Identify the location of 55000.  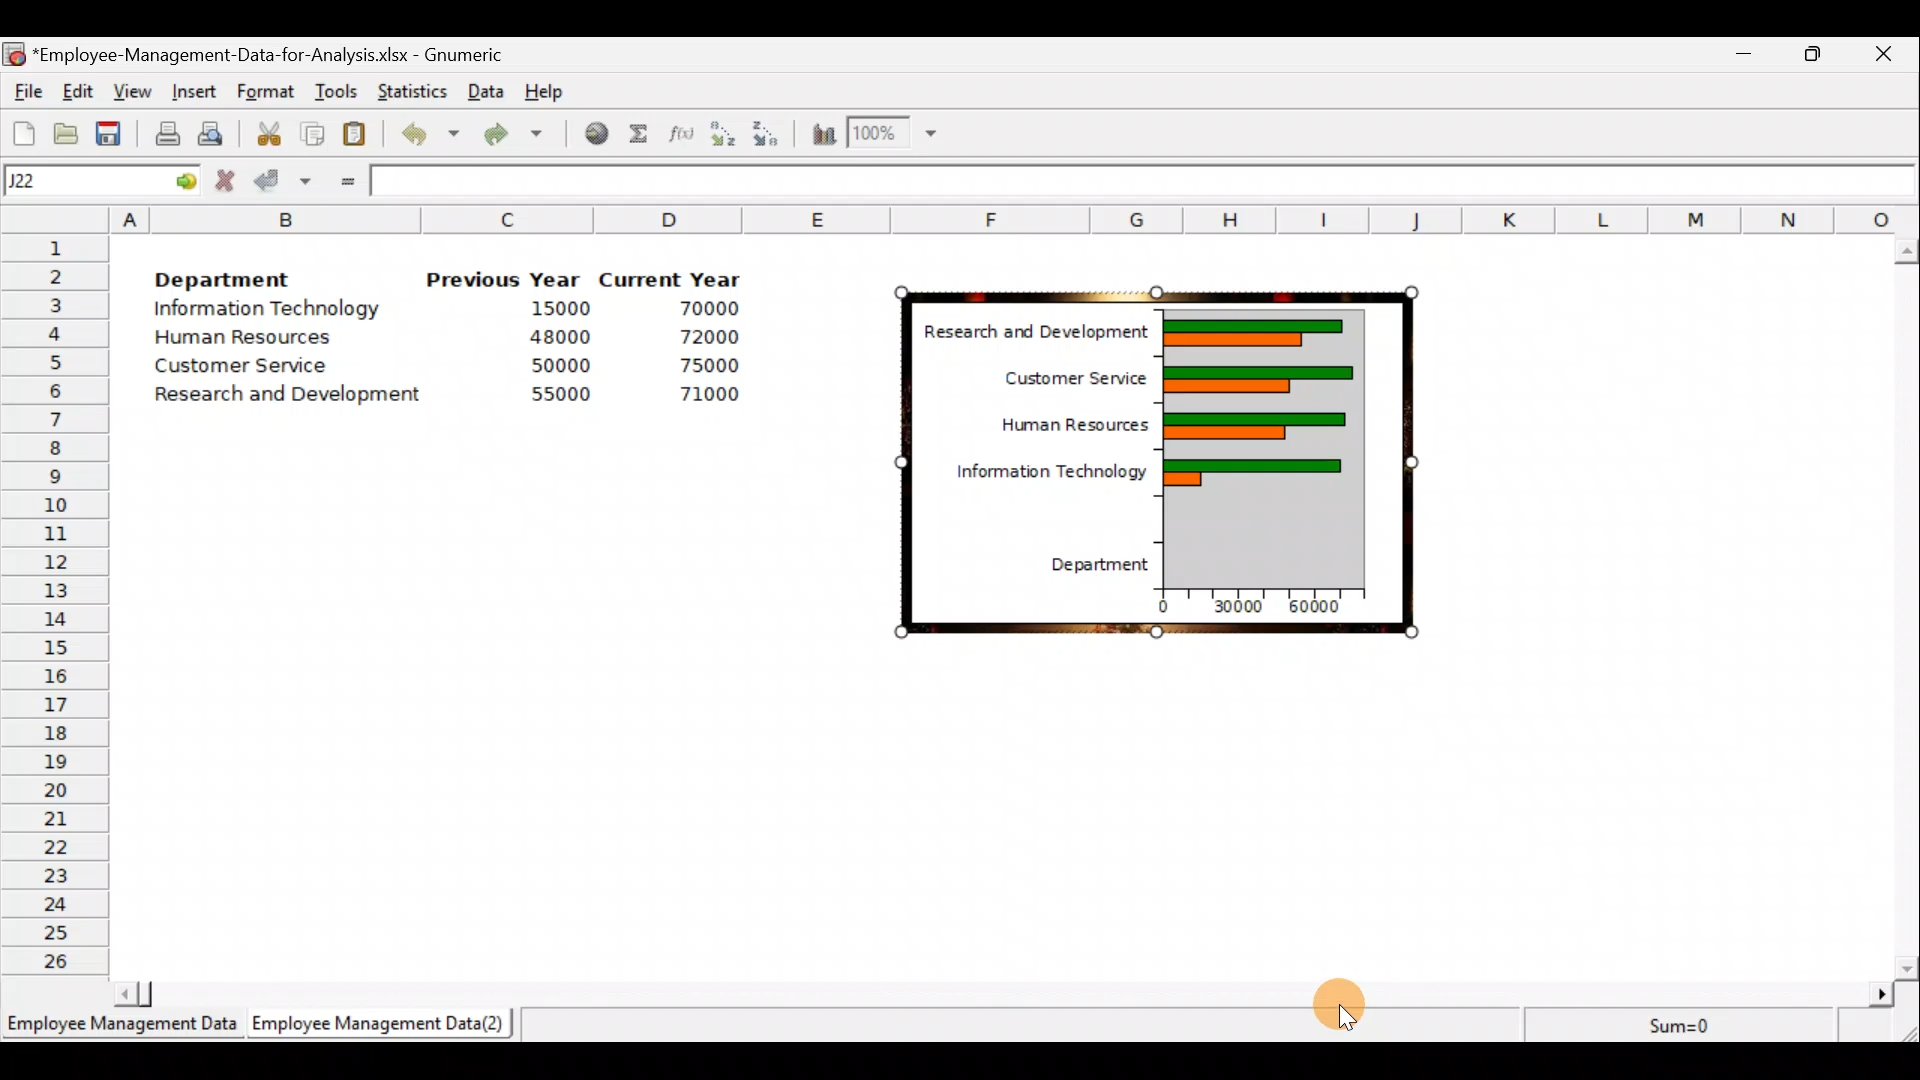
(558, 396).